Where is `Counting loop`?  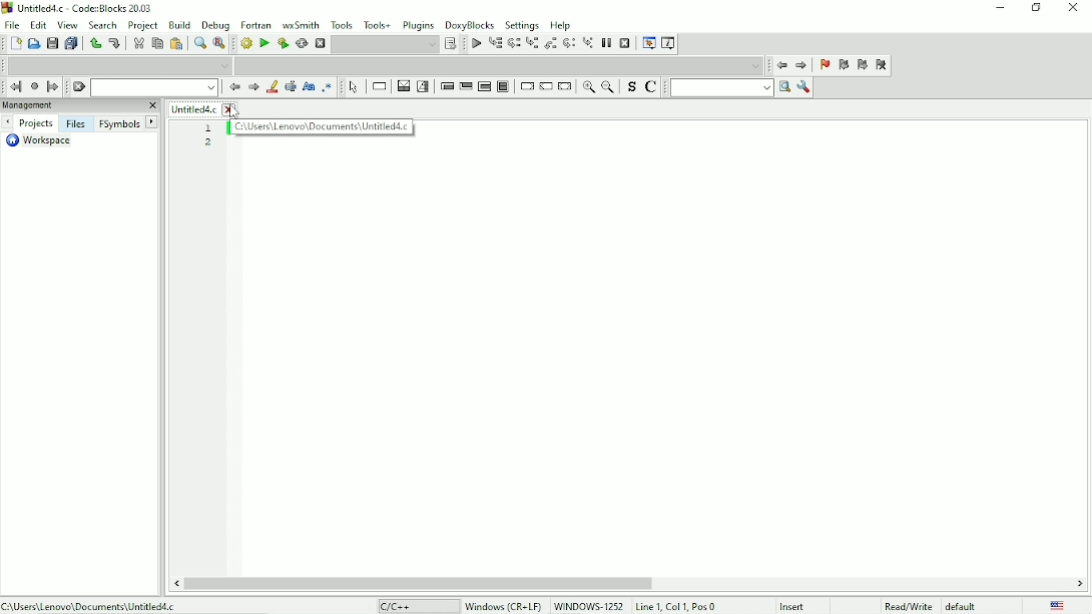
Counting loop is located at coordinates (484, 86).